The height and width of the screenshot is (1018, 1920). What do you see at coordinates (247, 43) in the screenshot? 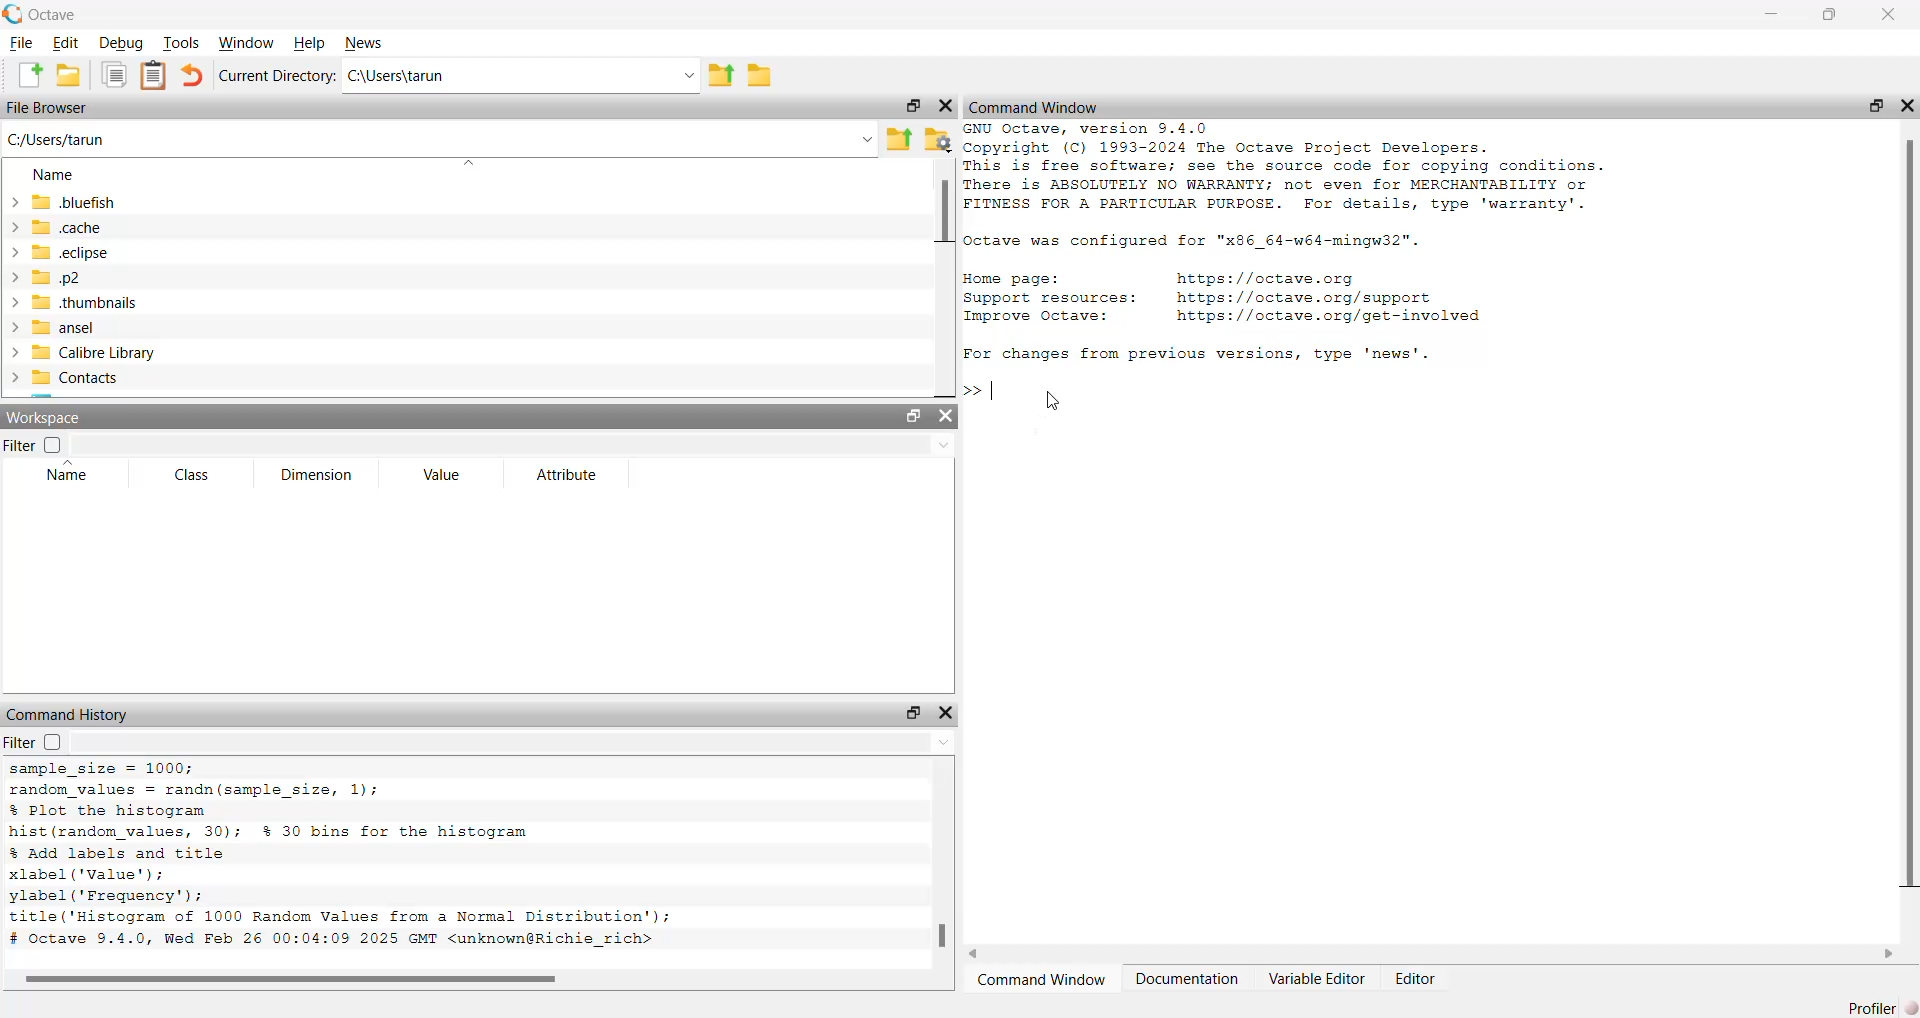
I see `Window` at bounding box center [247, 43].